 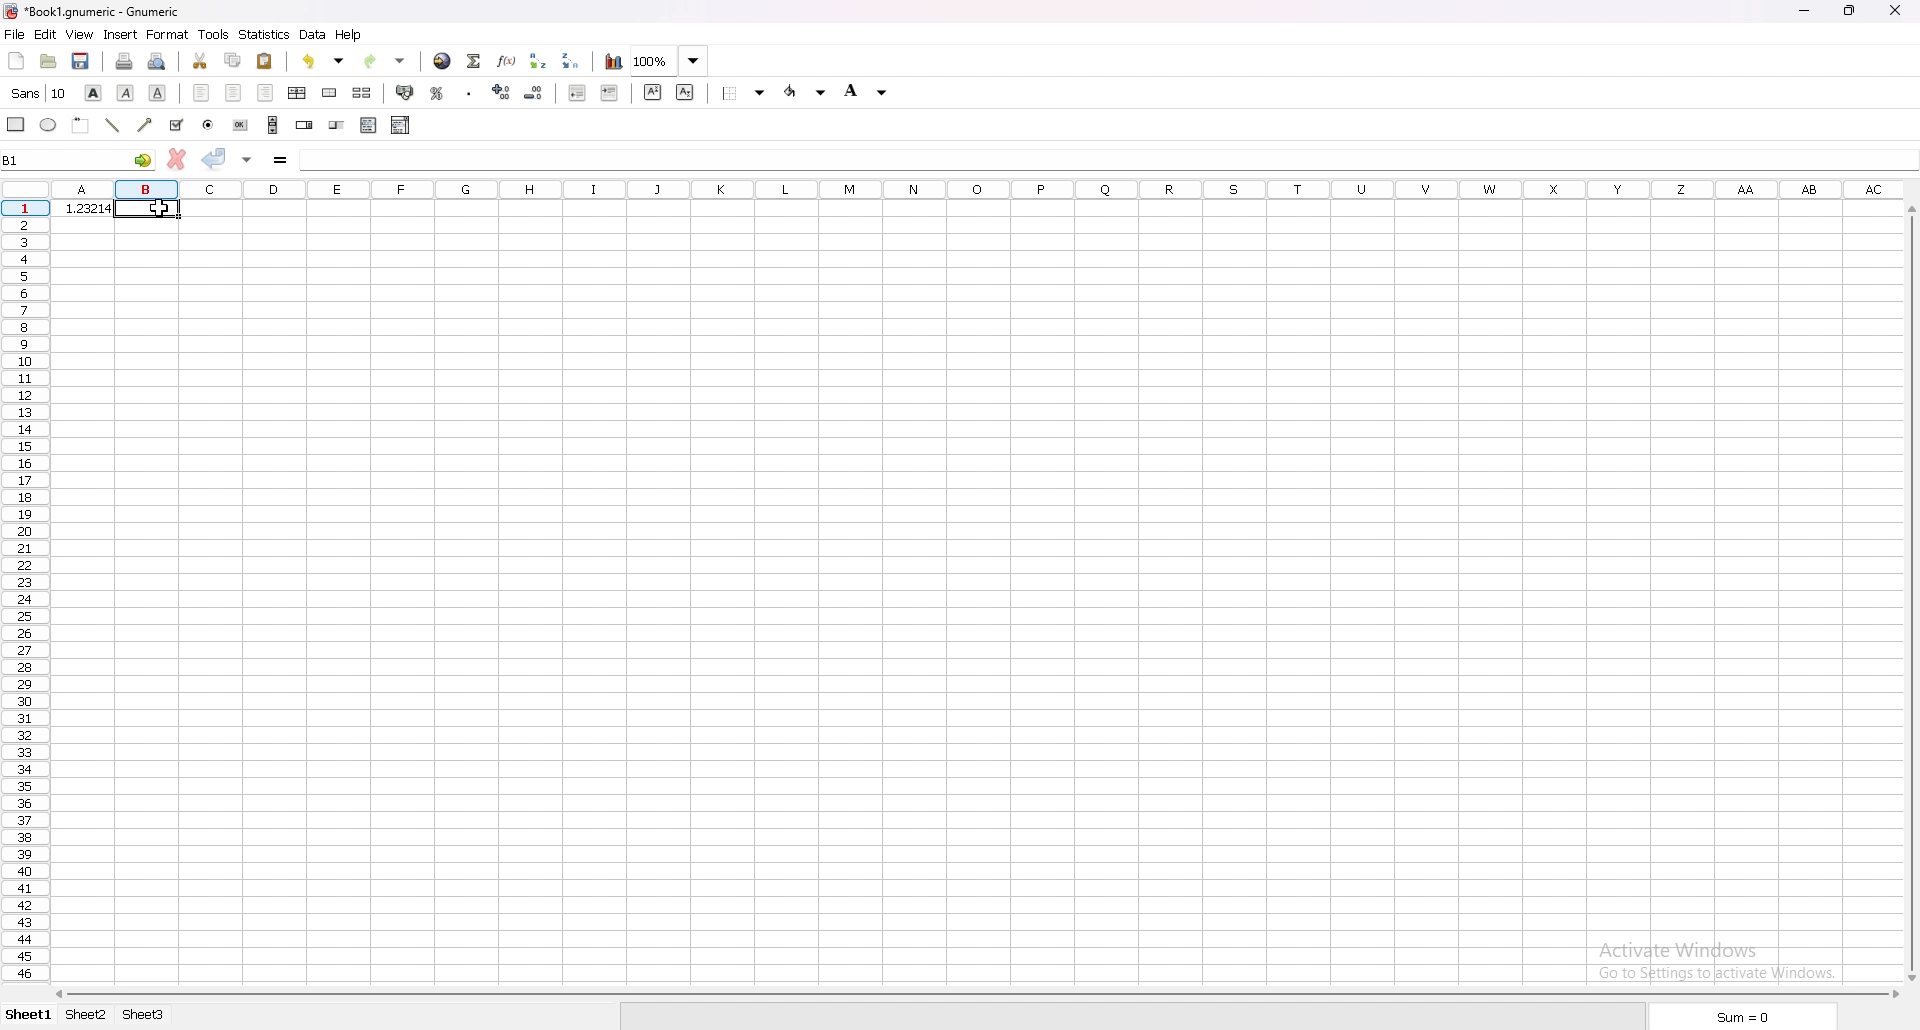 What do you see at coordinates (16, 124) in the screenshot?
I see `rectangle` at bounding box center [16, 124].